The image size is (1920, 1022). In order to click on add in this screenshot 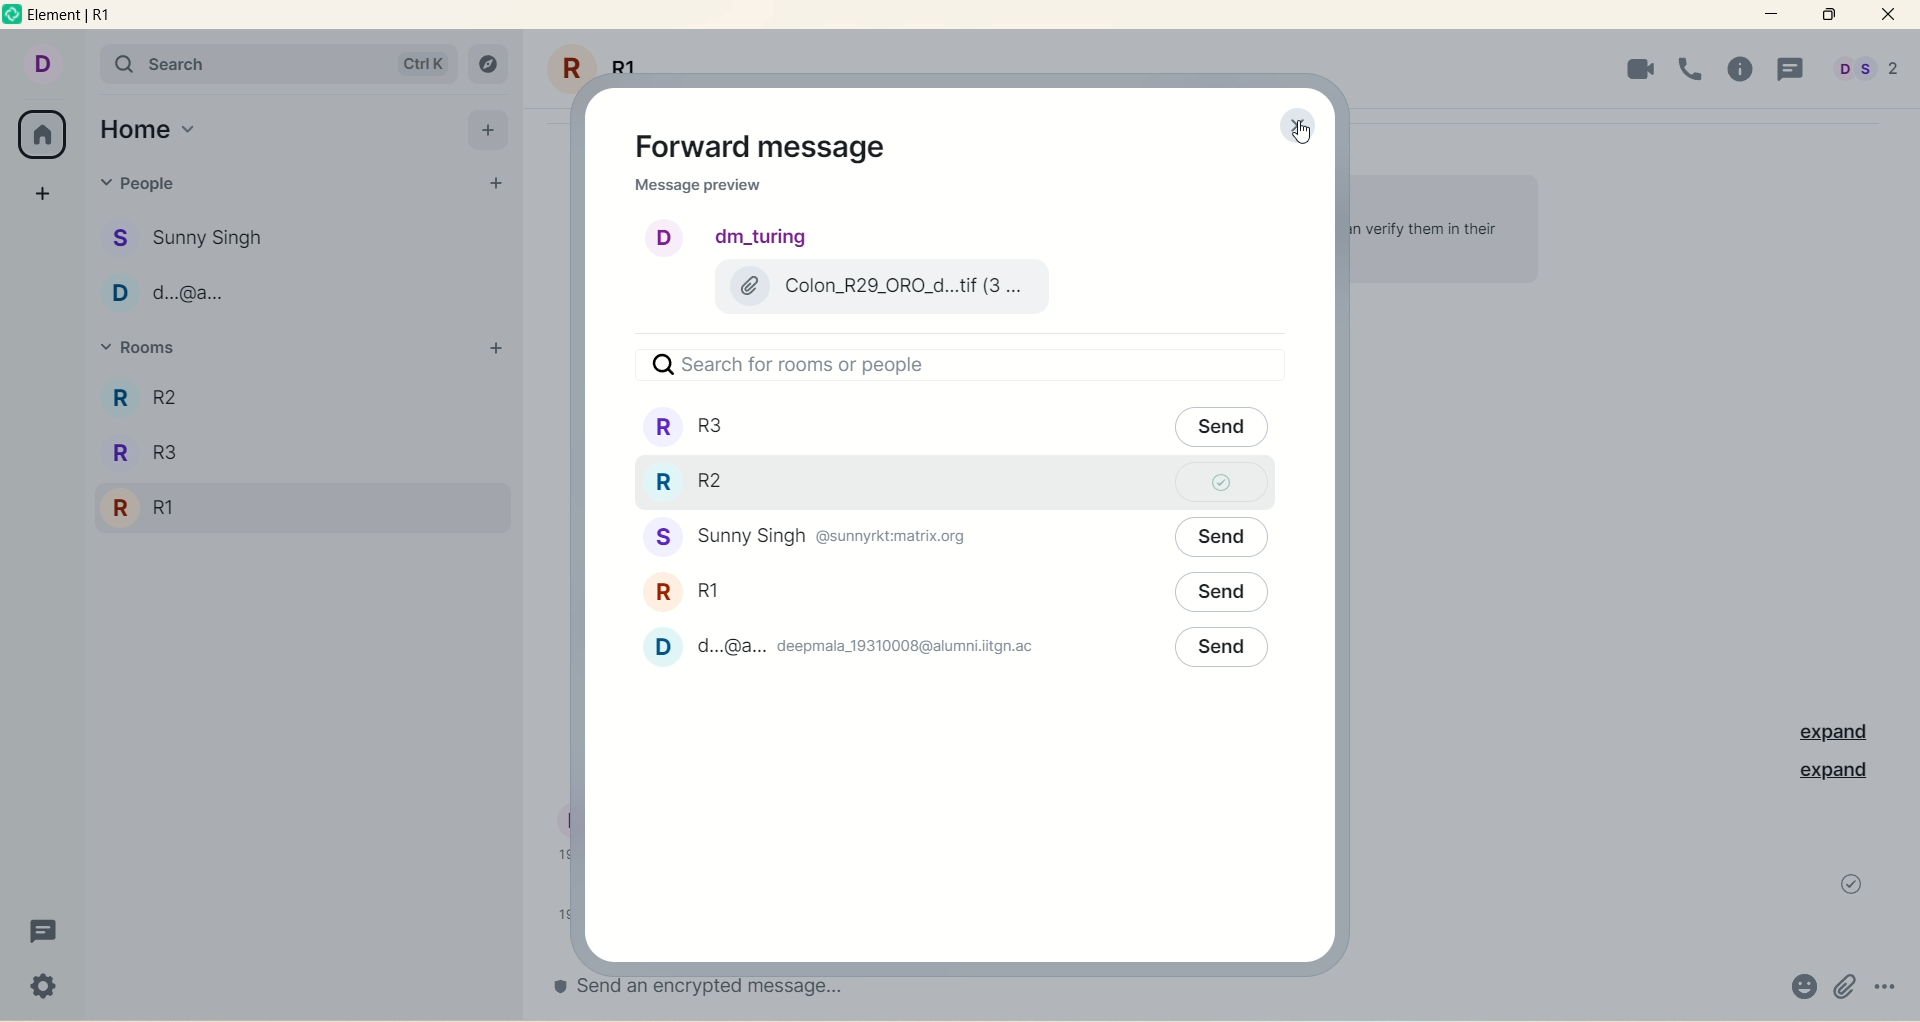, I will do `click(488, 128)`.